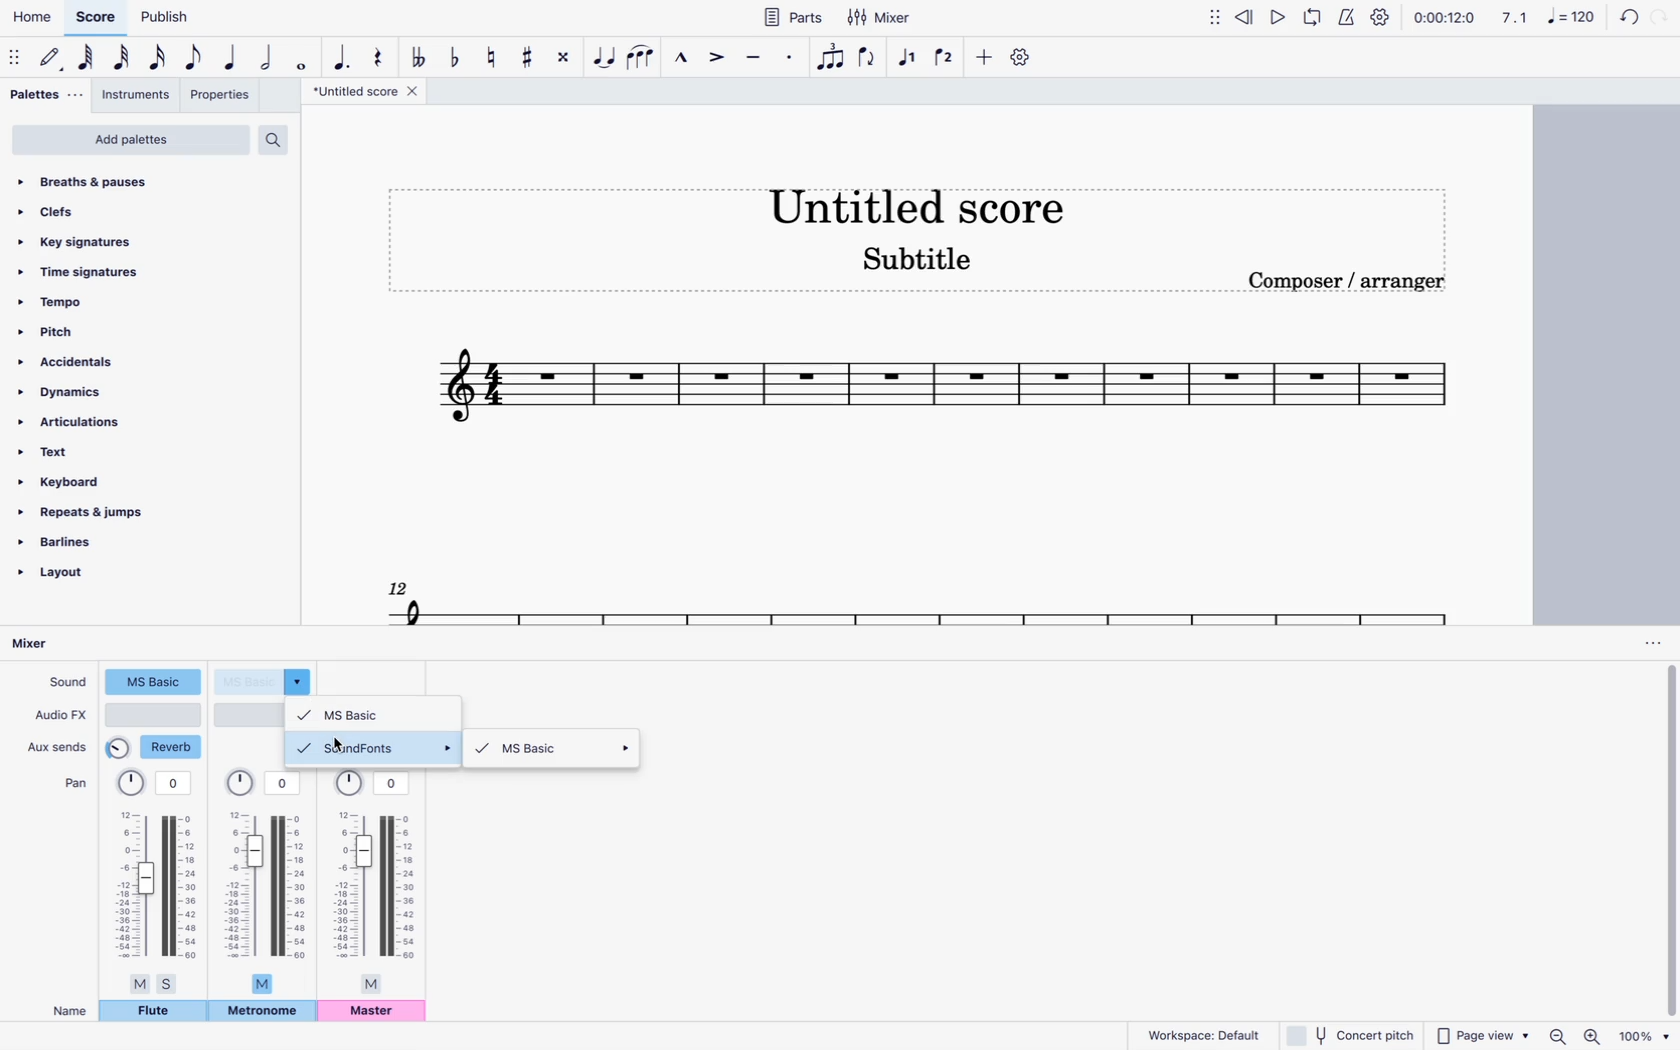 The image size is (1680, 1050). What do you see at coordinates (896, 598) in the screenshot?
I see `score` at bounding box center [896, 598].